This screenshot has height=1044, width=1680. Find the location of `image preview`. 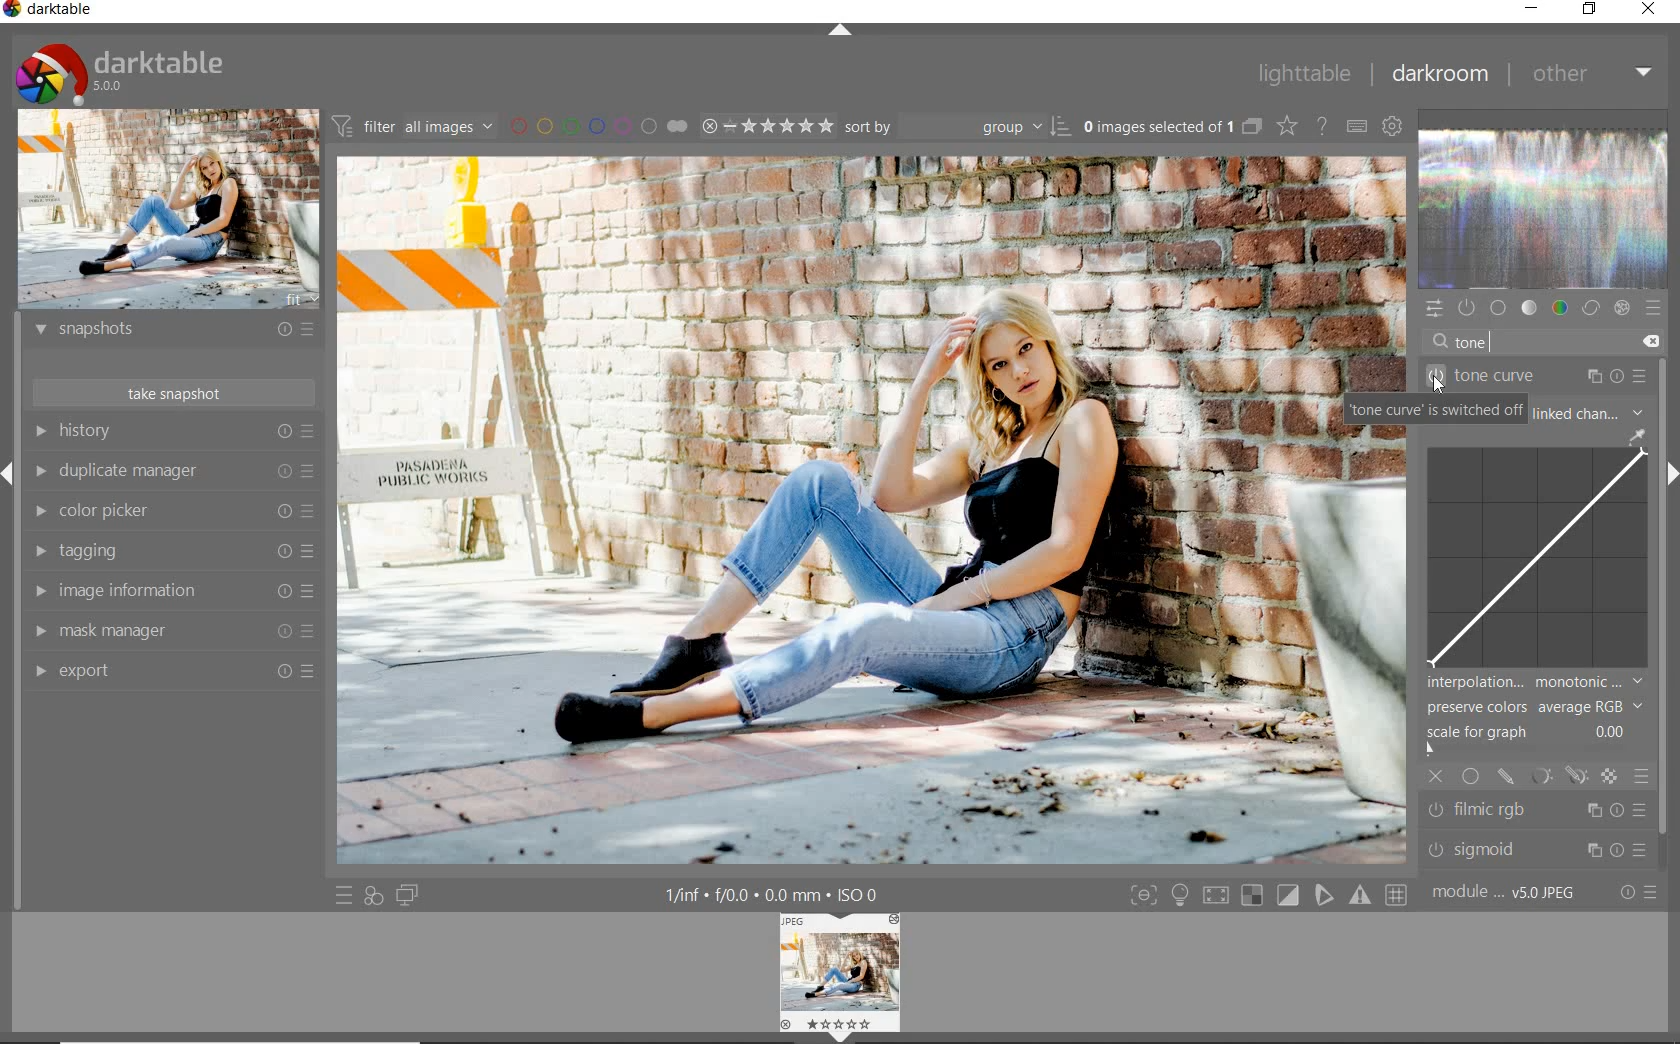

image preview is located at coordinates (840, 977).